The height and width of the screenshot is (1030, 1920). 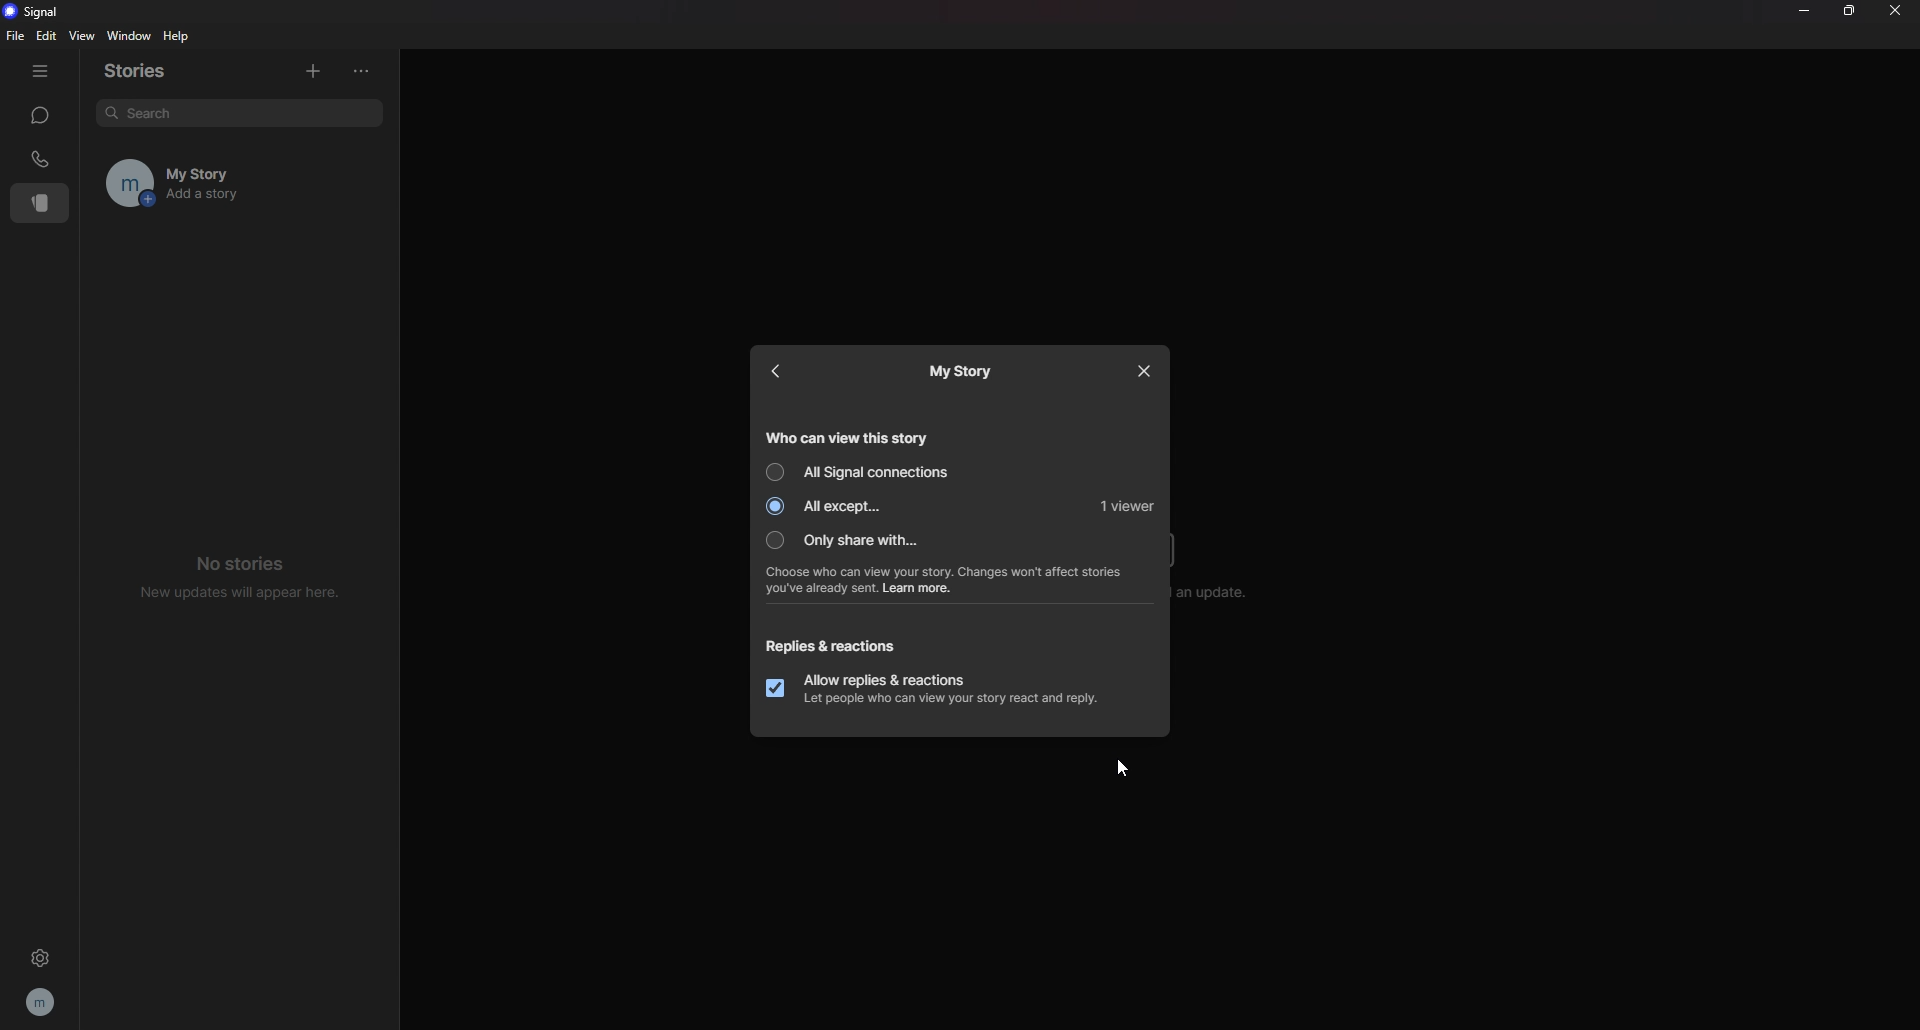 I want to click on profile, so click(x=42, y=1001).